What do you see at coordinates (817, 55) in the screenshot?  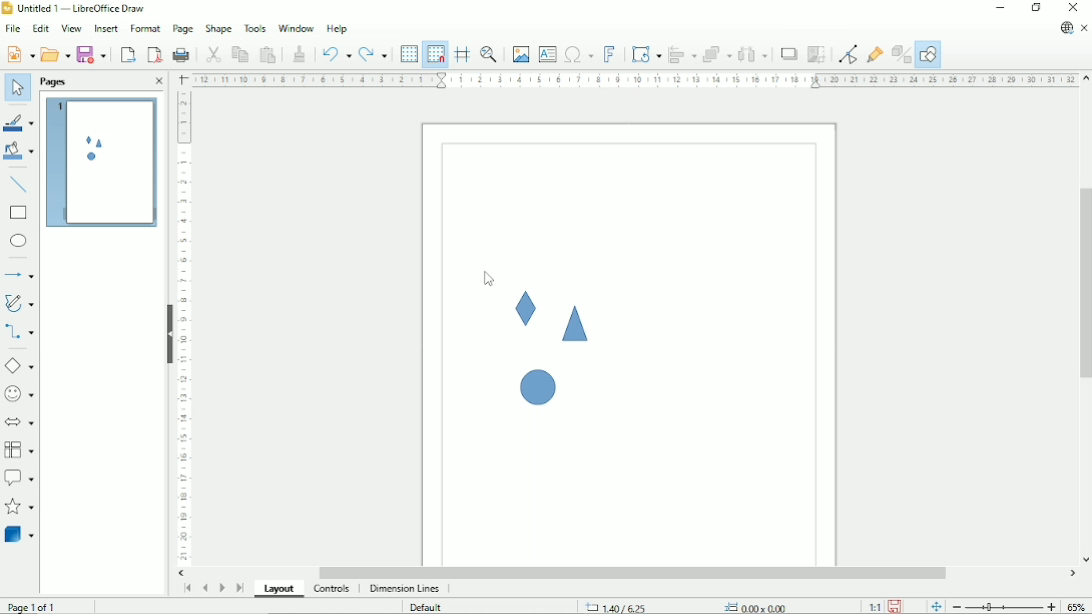 I see `Crop image` at bounding box center [817, 55].